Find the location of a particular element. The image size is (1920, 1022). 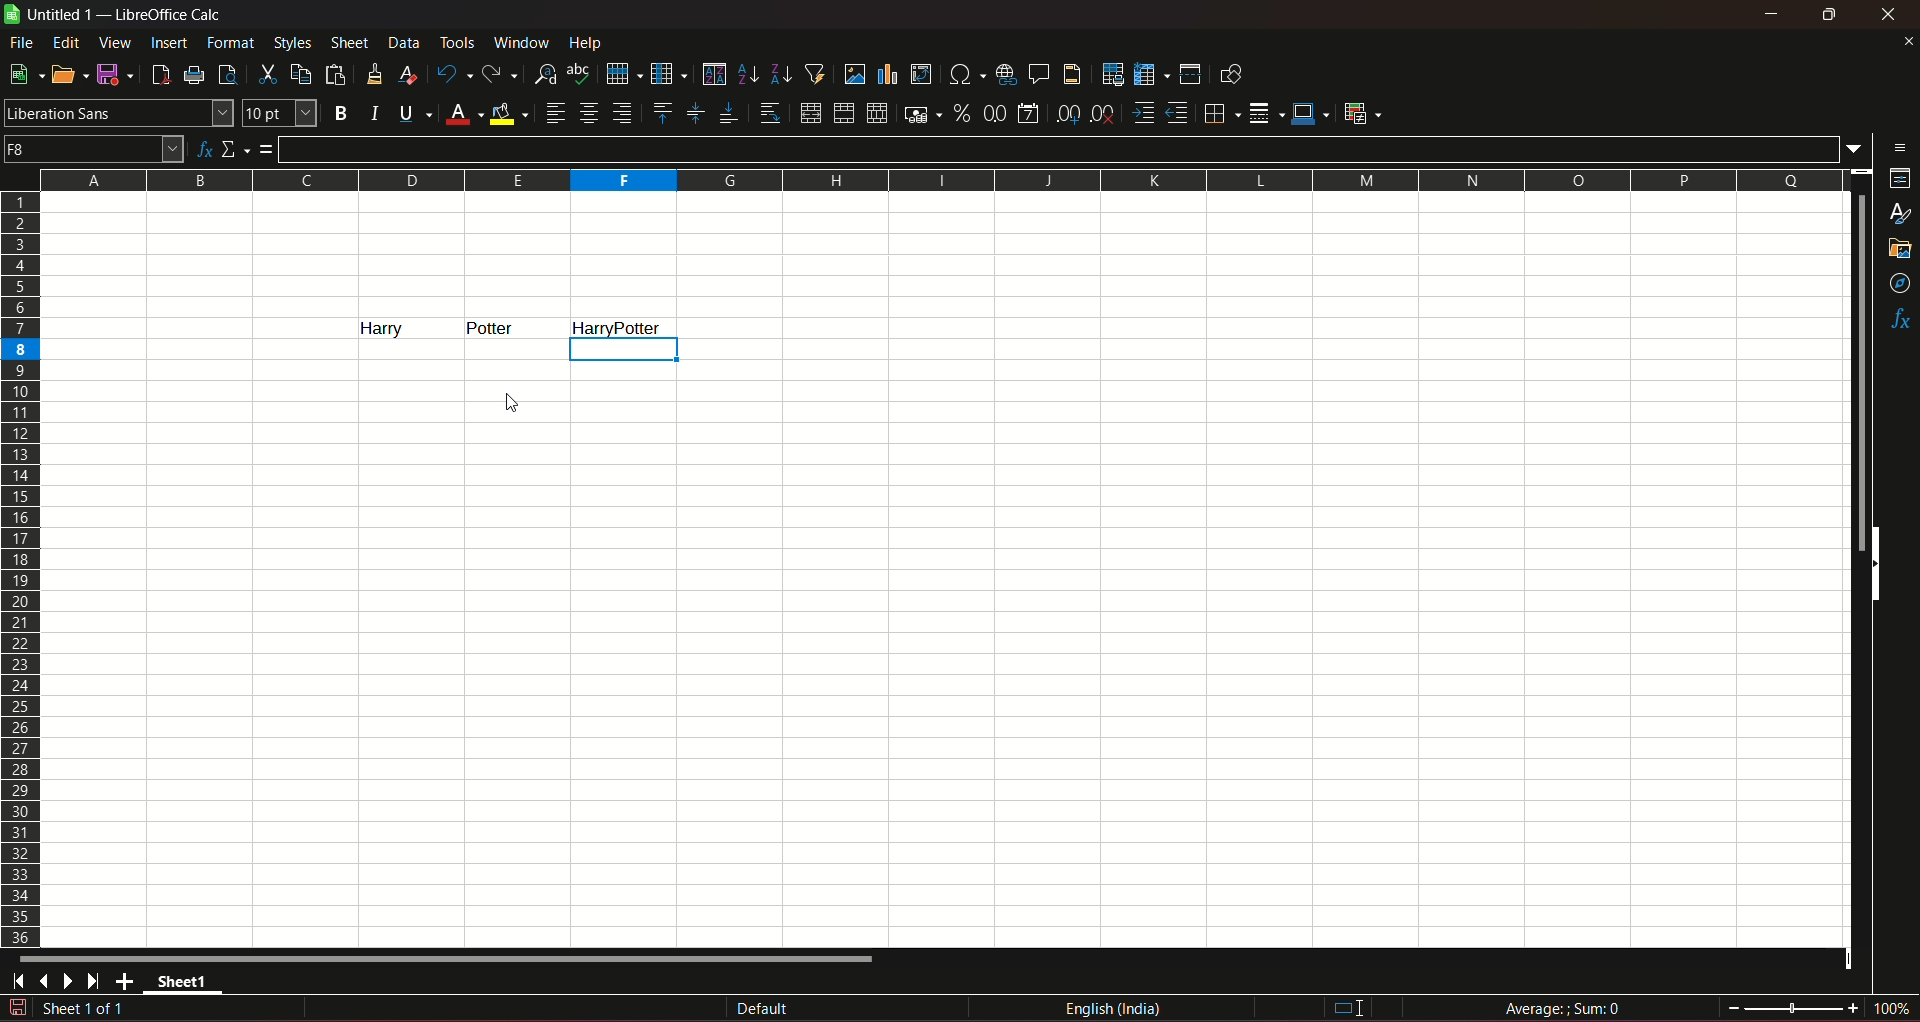

undo is located at coordinates (452, 73).